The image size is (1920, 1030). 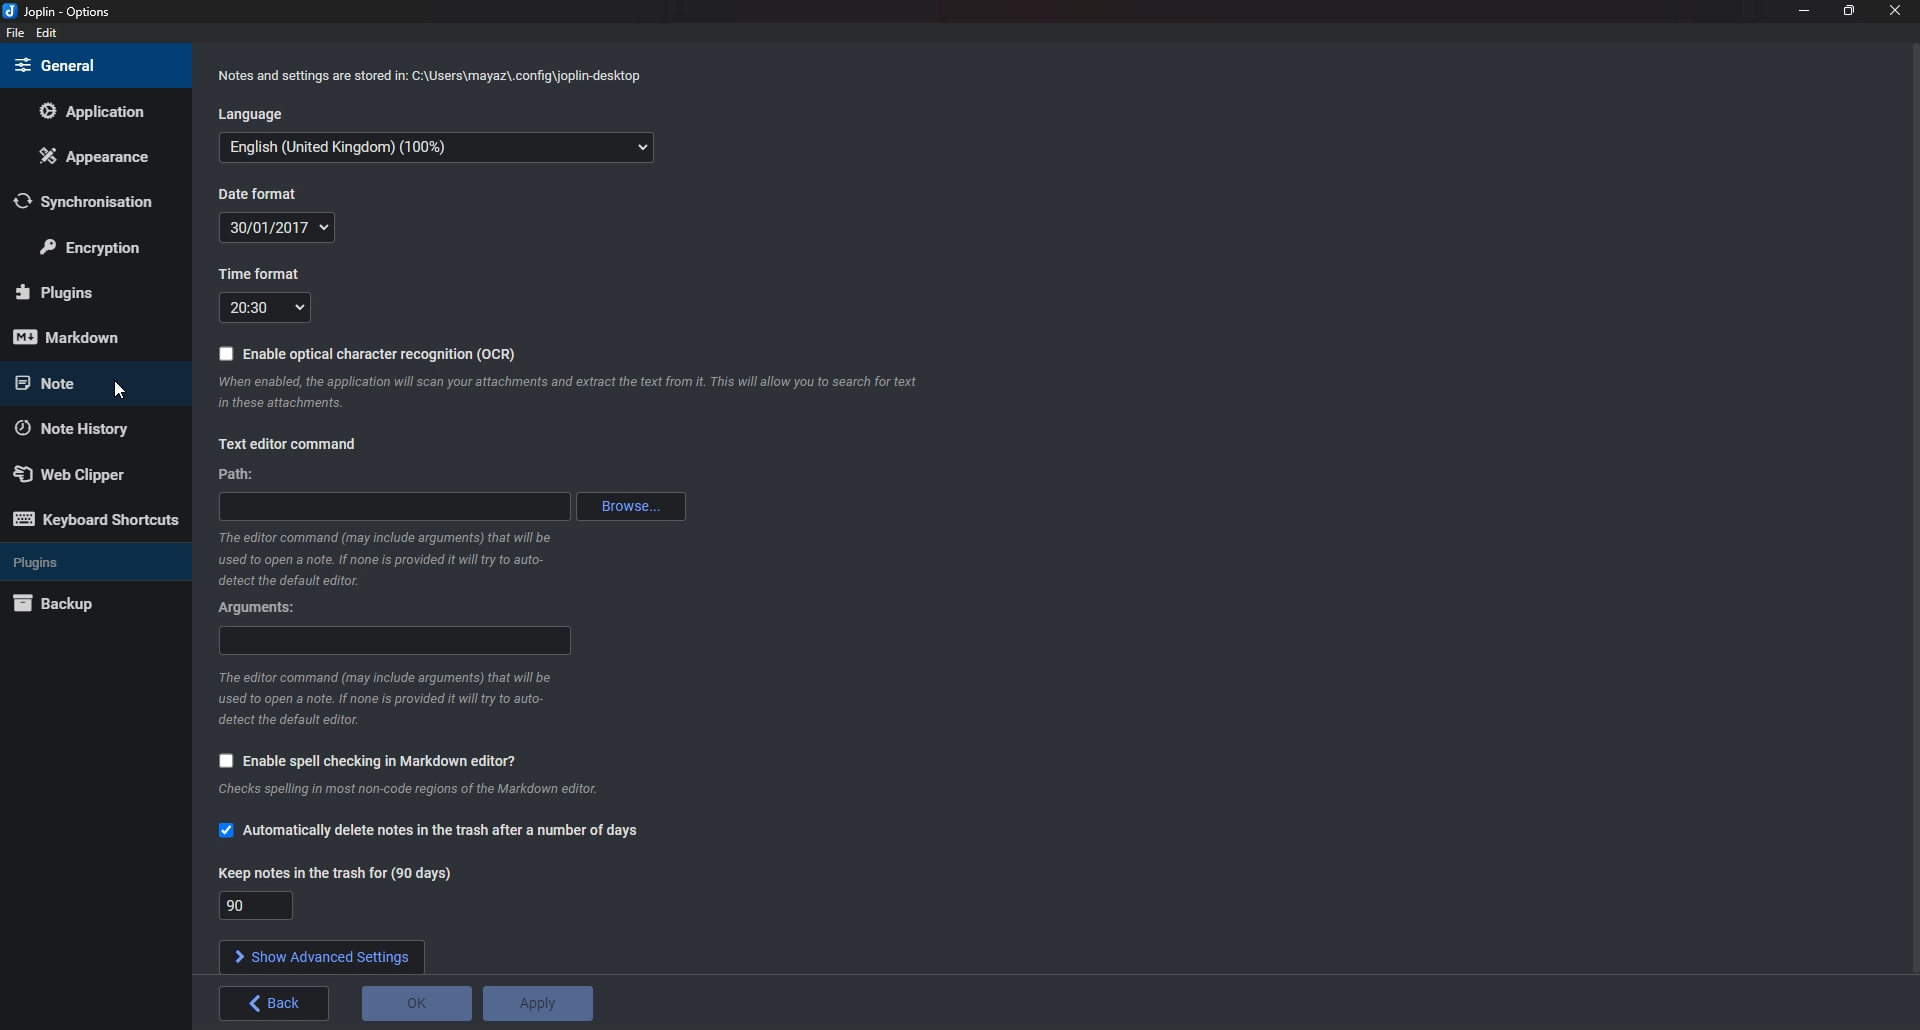 I want to click on O K, so click(x=414, y=1003).